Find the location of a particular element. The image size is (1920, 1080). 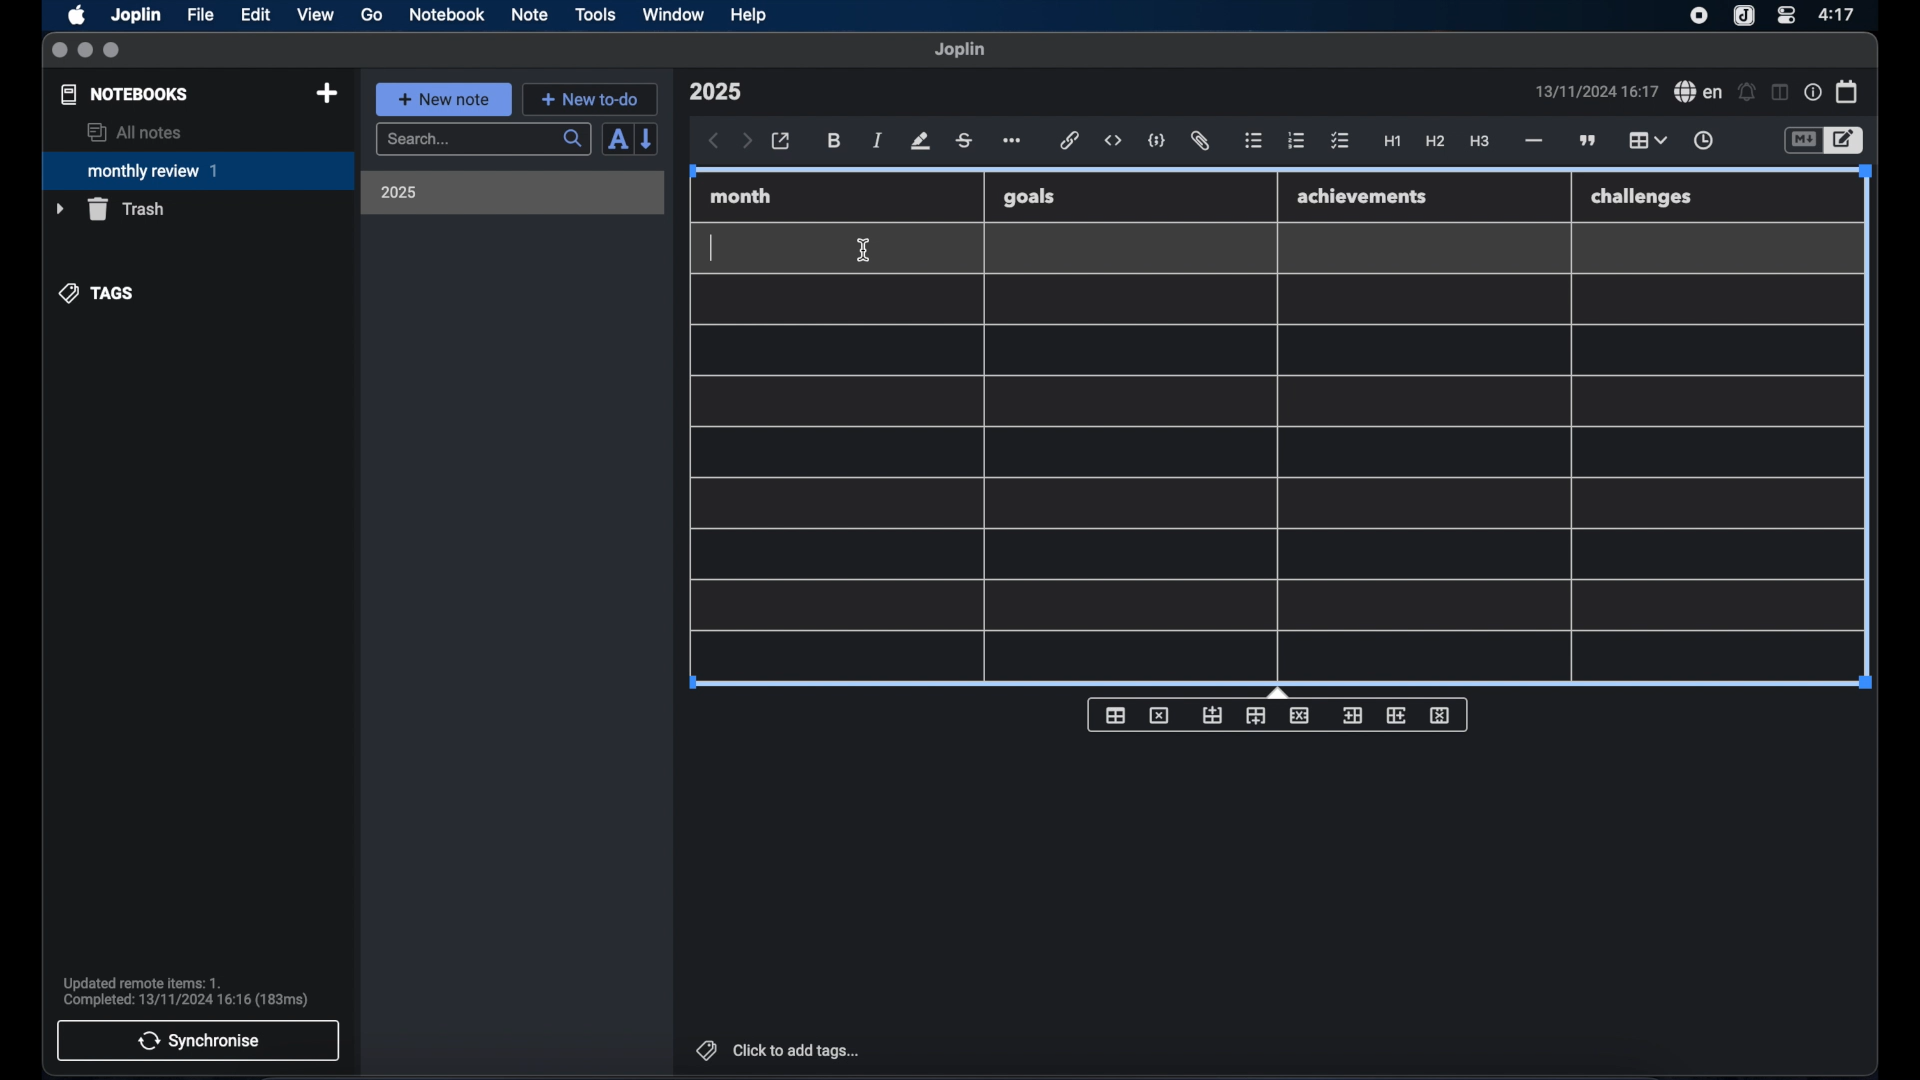

date is located at coordinates (1596, 91).